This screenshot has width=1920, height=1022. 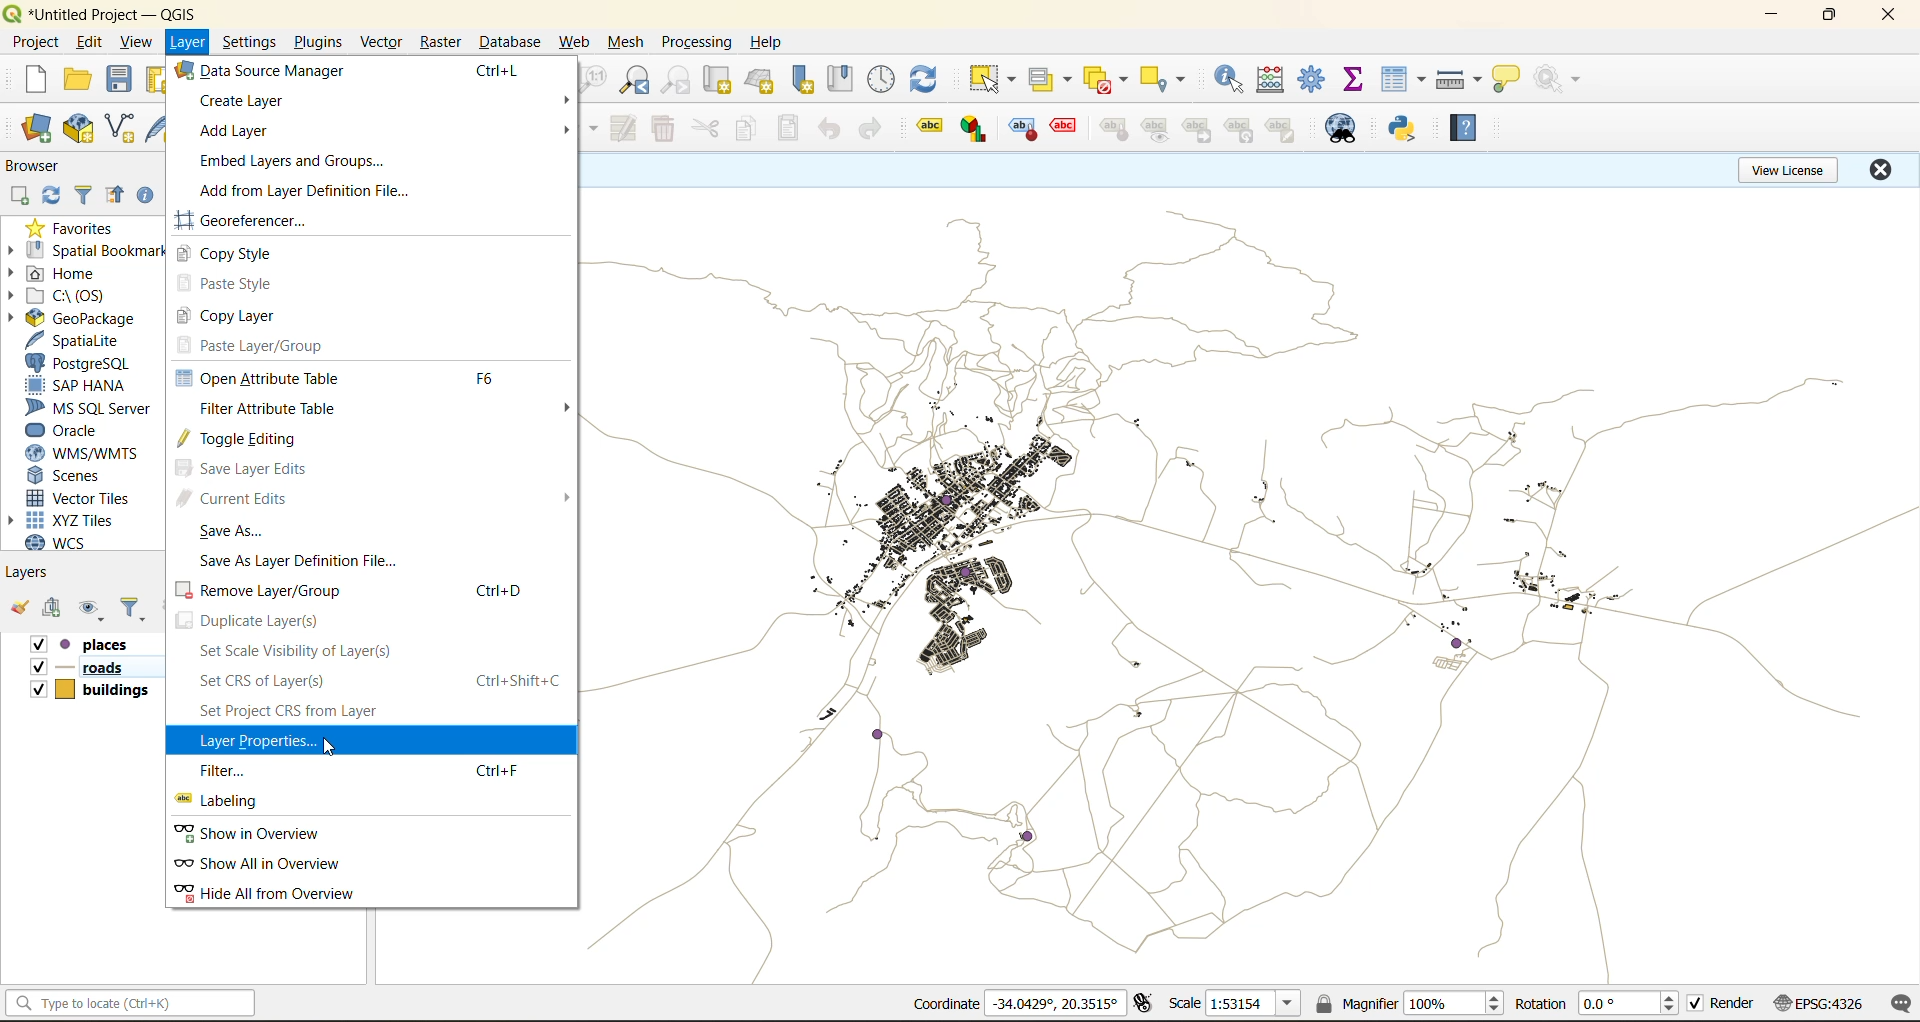 I want to click on zoom last, so click(x=634, y=82).